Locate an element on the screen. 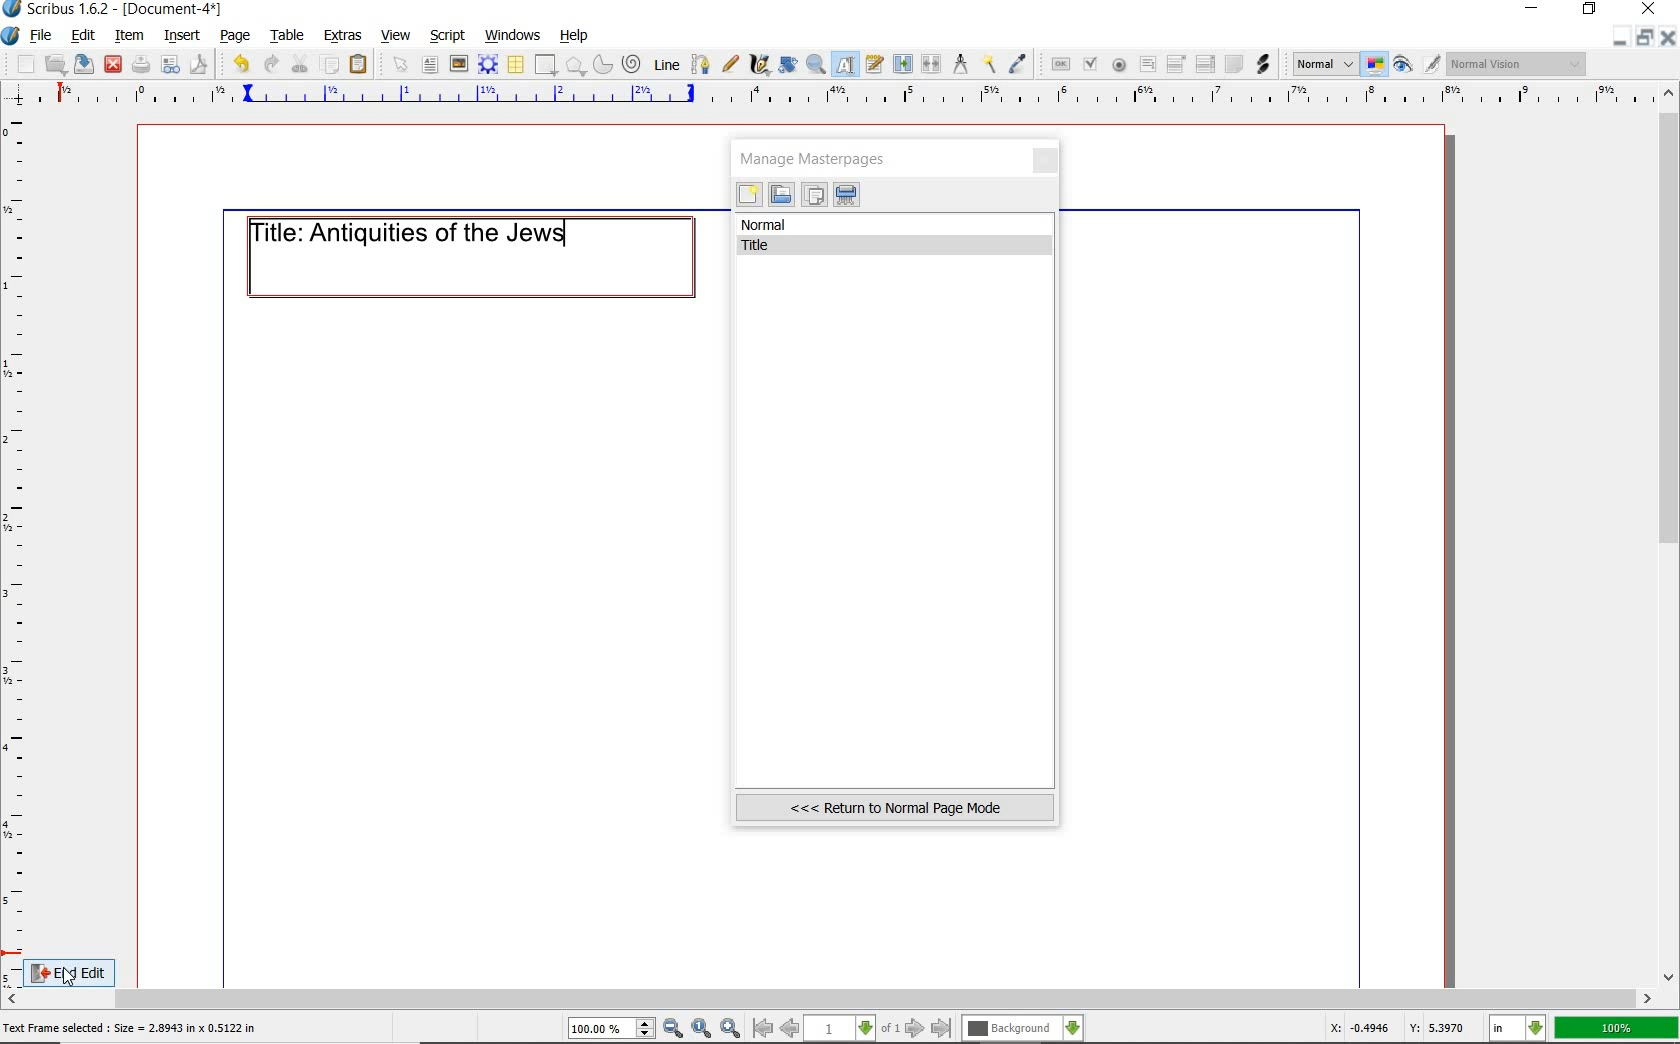 The width and height of the screenshot is (1680, 1044). polygon is located at coordinates (575, 67).